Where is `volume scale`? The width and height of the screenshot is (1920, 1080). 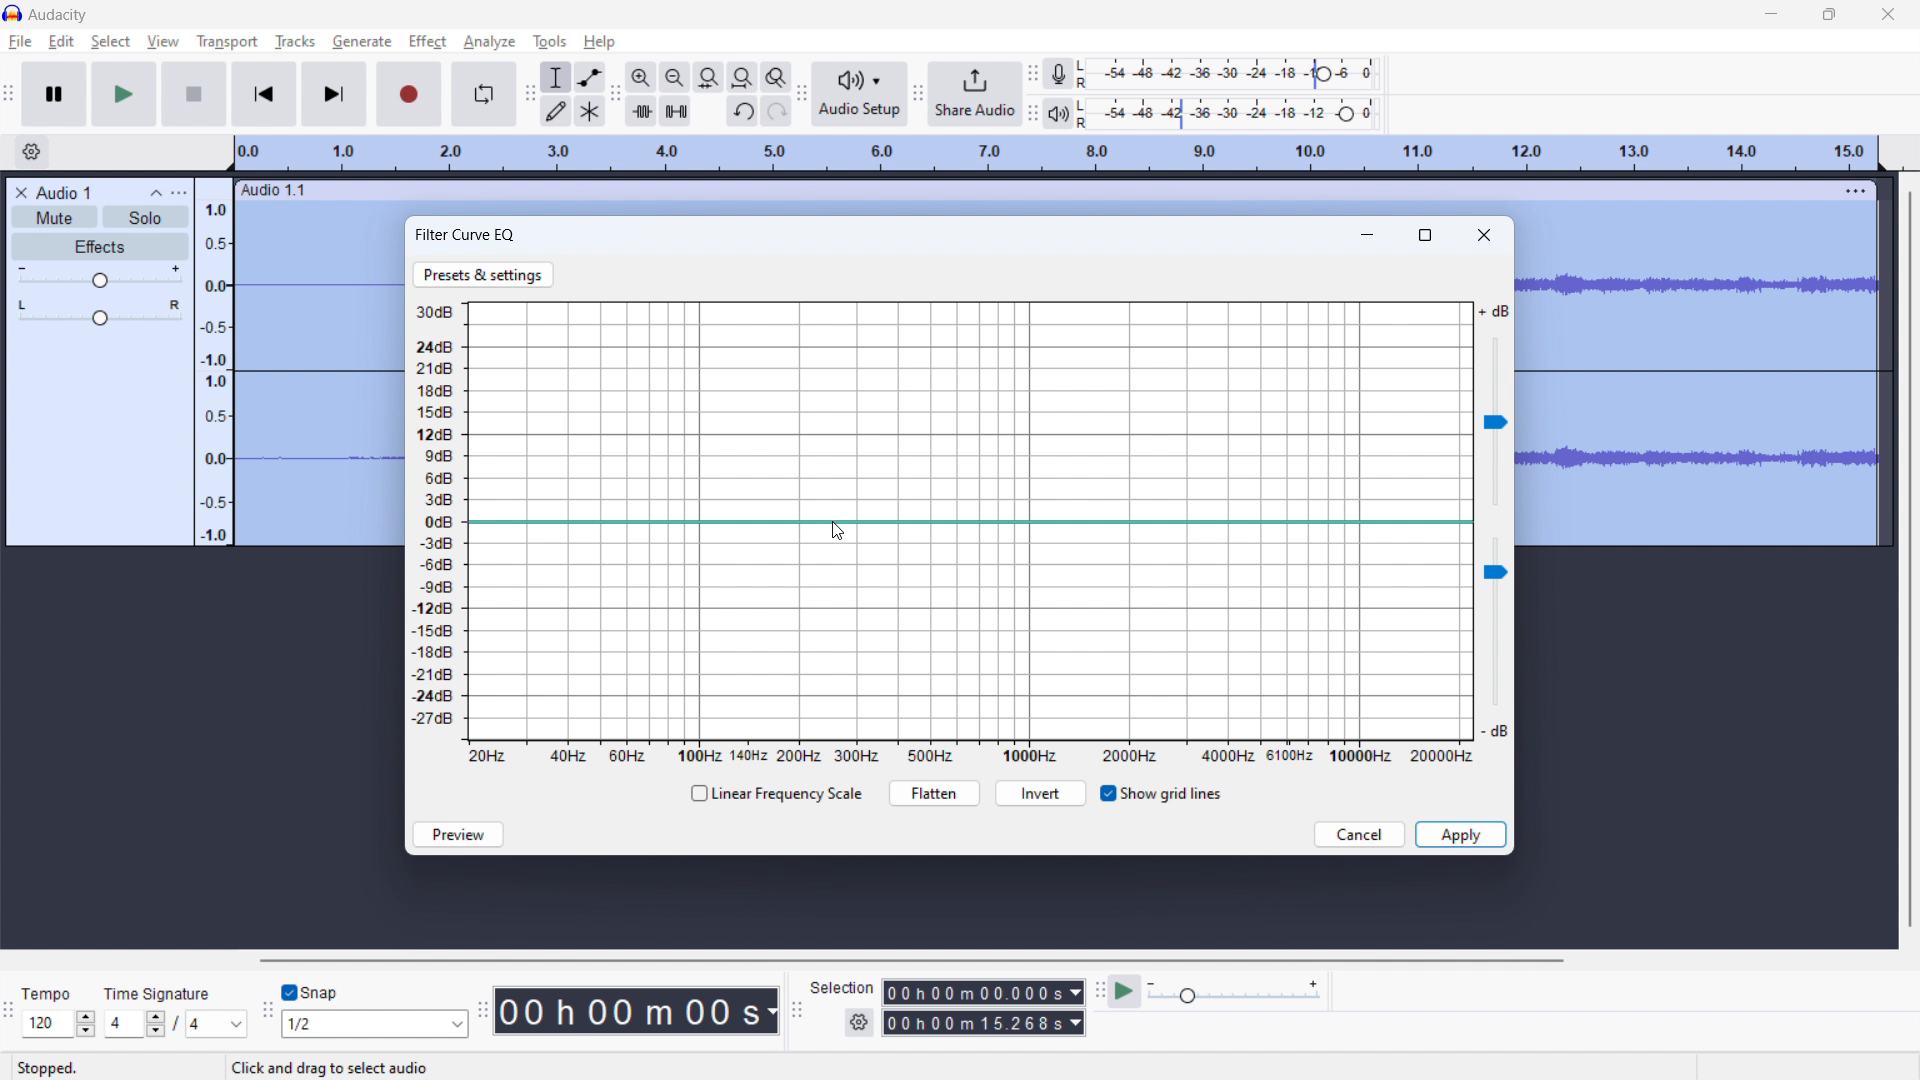 volume scale is located at coordinates (432, 521).